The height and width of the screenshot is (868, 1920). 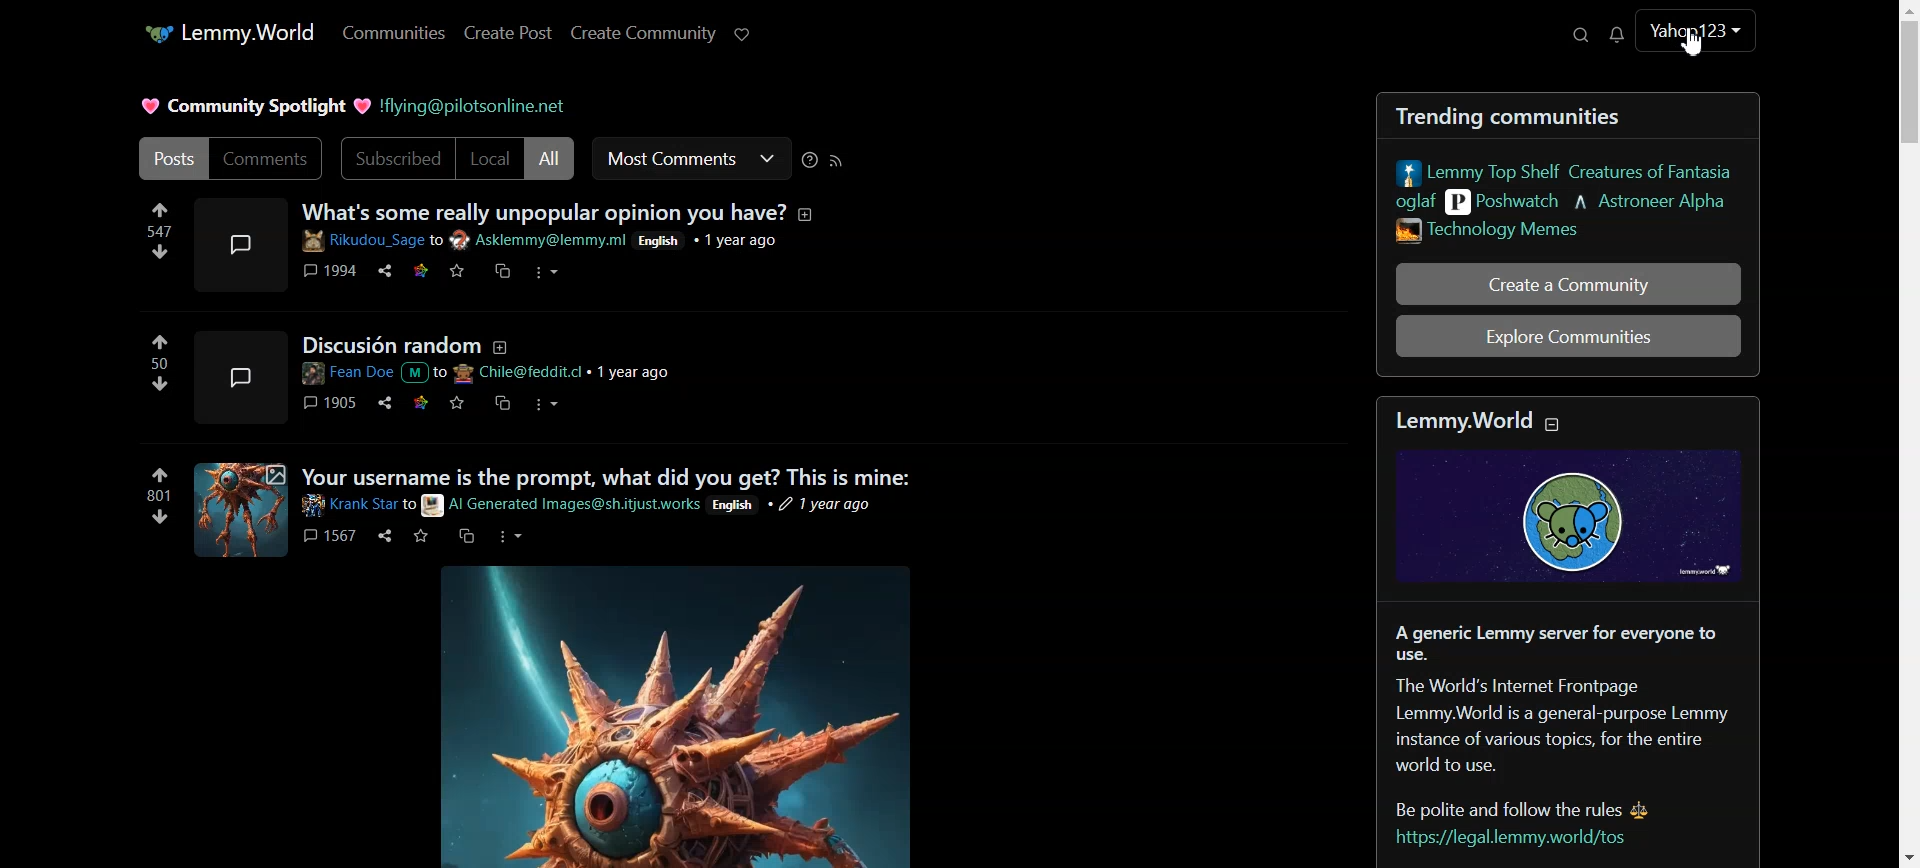 What do you see at coordinates (1565, 173) in the screenshot?
I see `Posts` at bounding box center [1565, 173].